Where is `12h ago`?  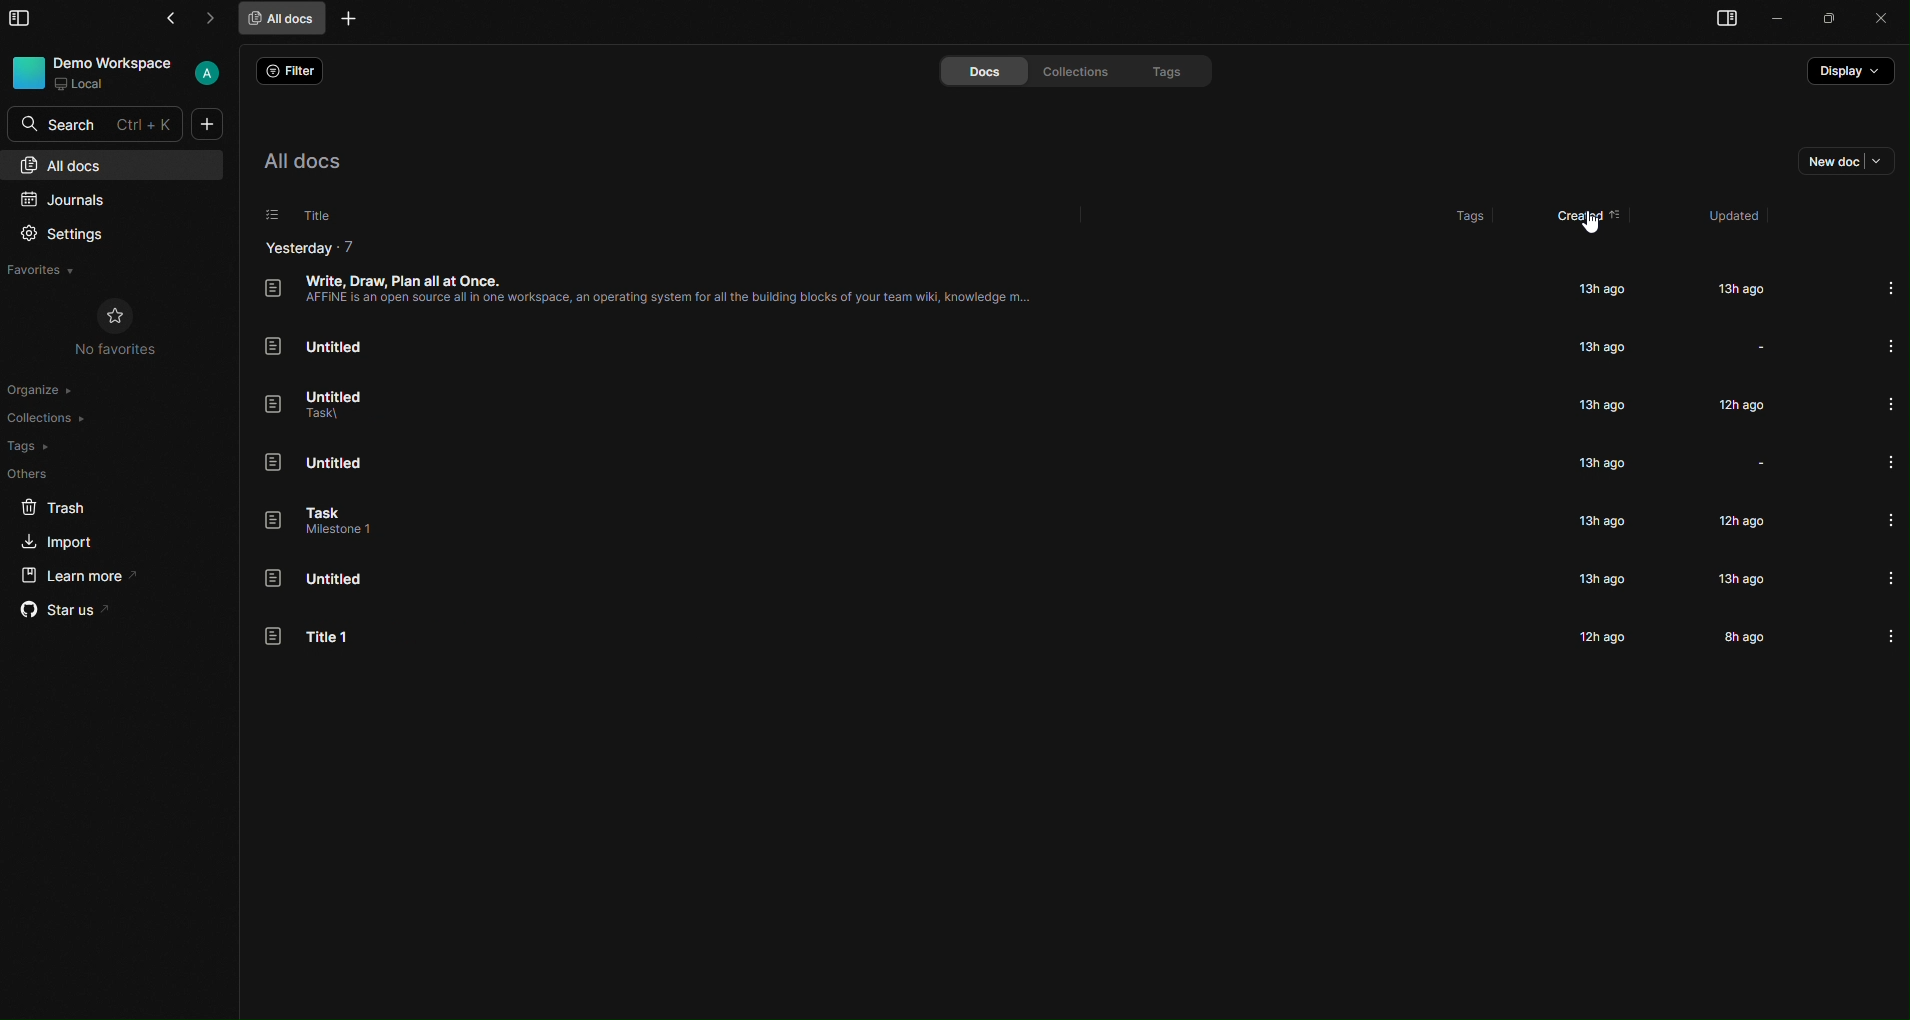
12h ago is located at coordinates (1603, 631).